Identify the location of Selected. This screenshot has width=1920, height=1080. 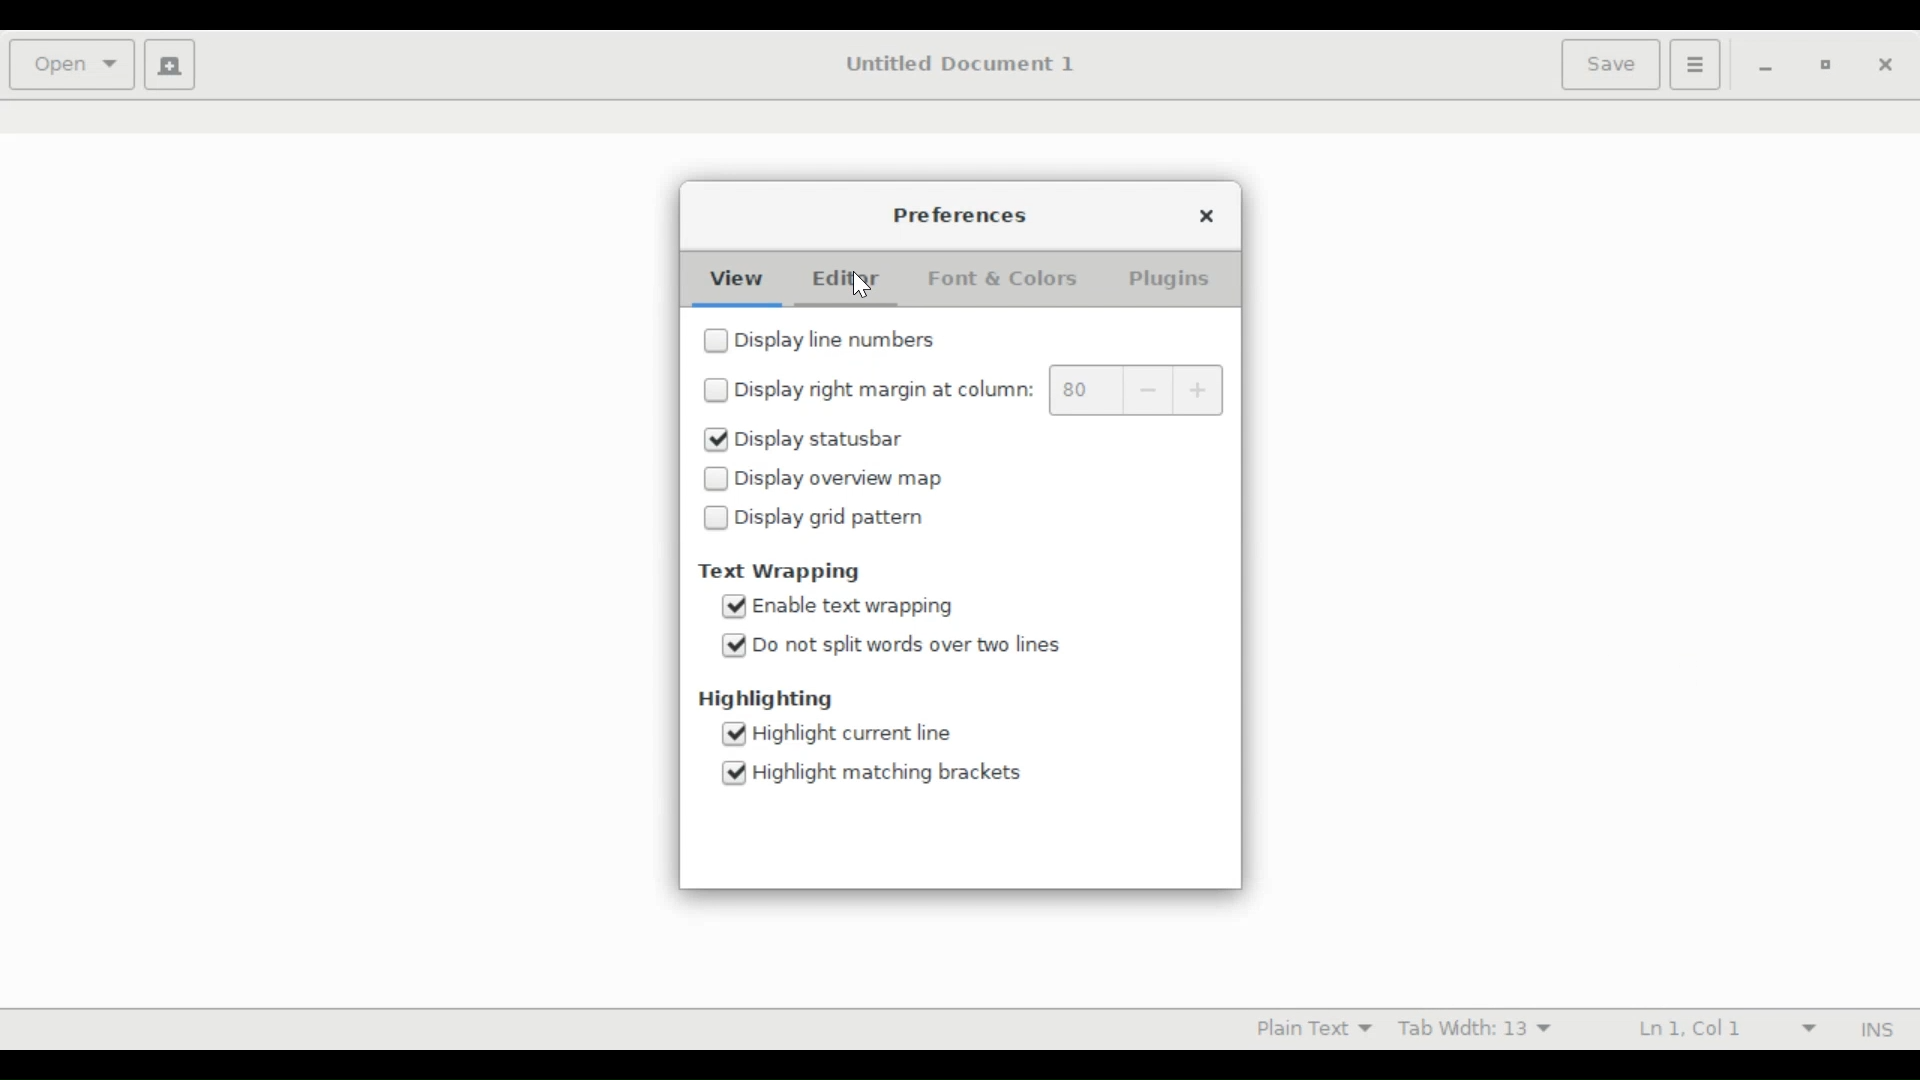
(734, 645).